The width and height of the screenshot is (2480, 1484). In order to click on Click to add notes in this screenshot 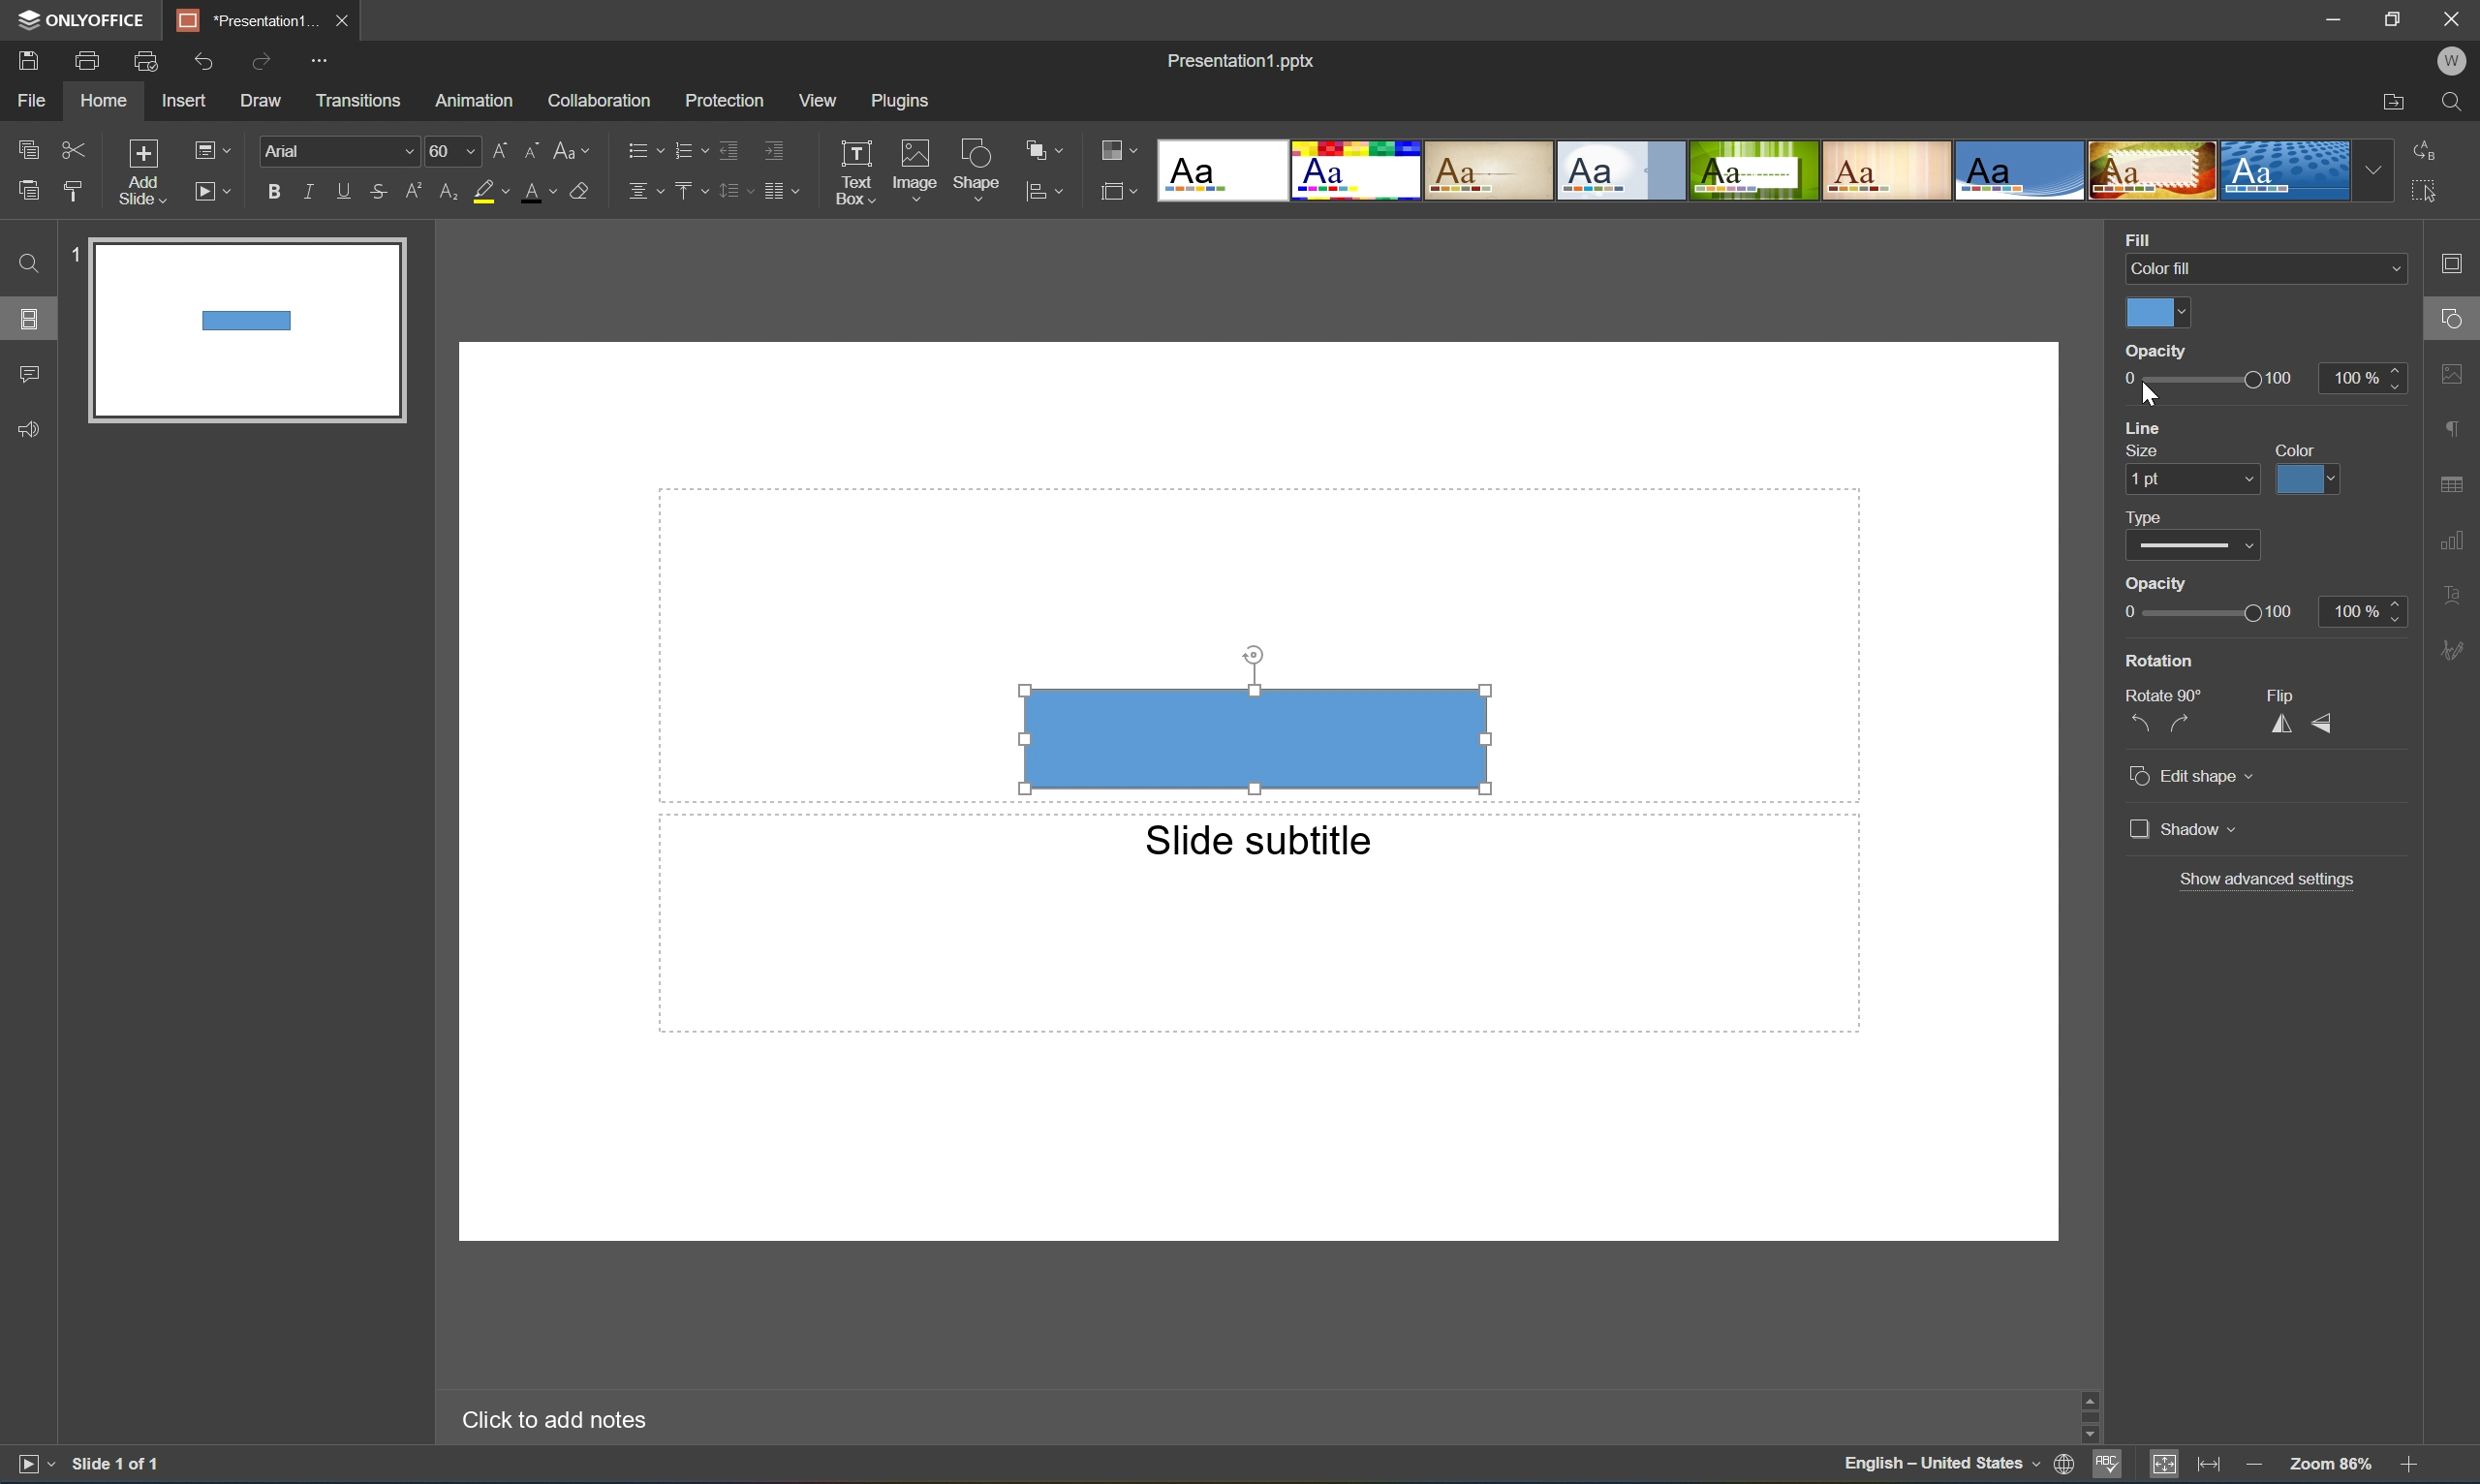, I will do `click(547, 1420)`.